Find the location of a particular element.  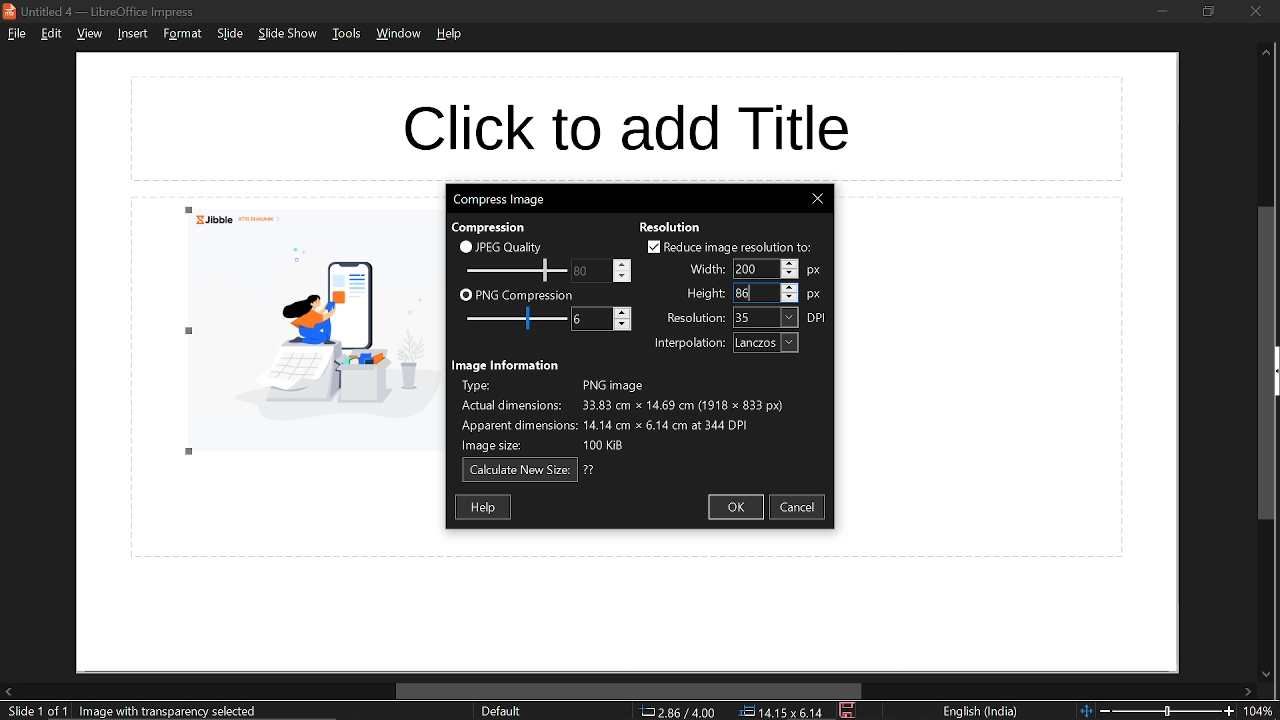

Change JPEG quality  is located at coordinates (516, 271).